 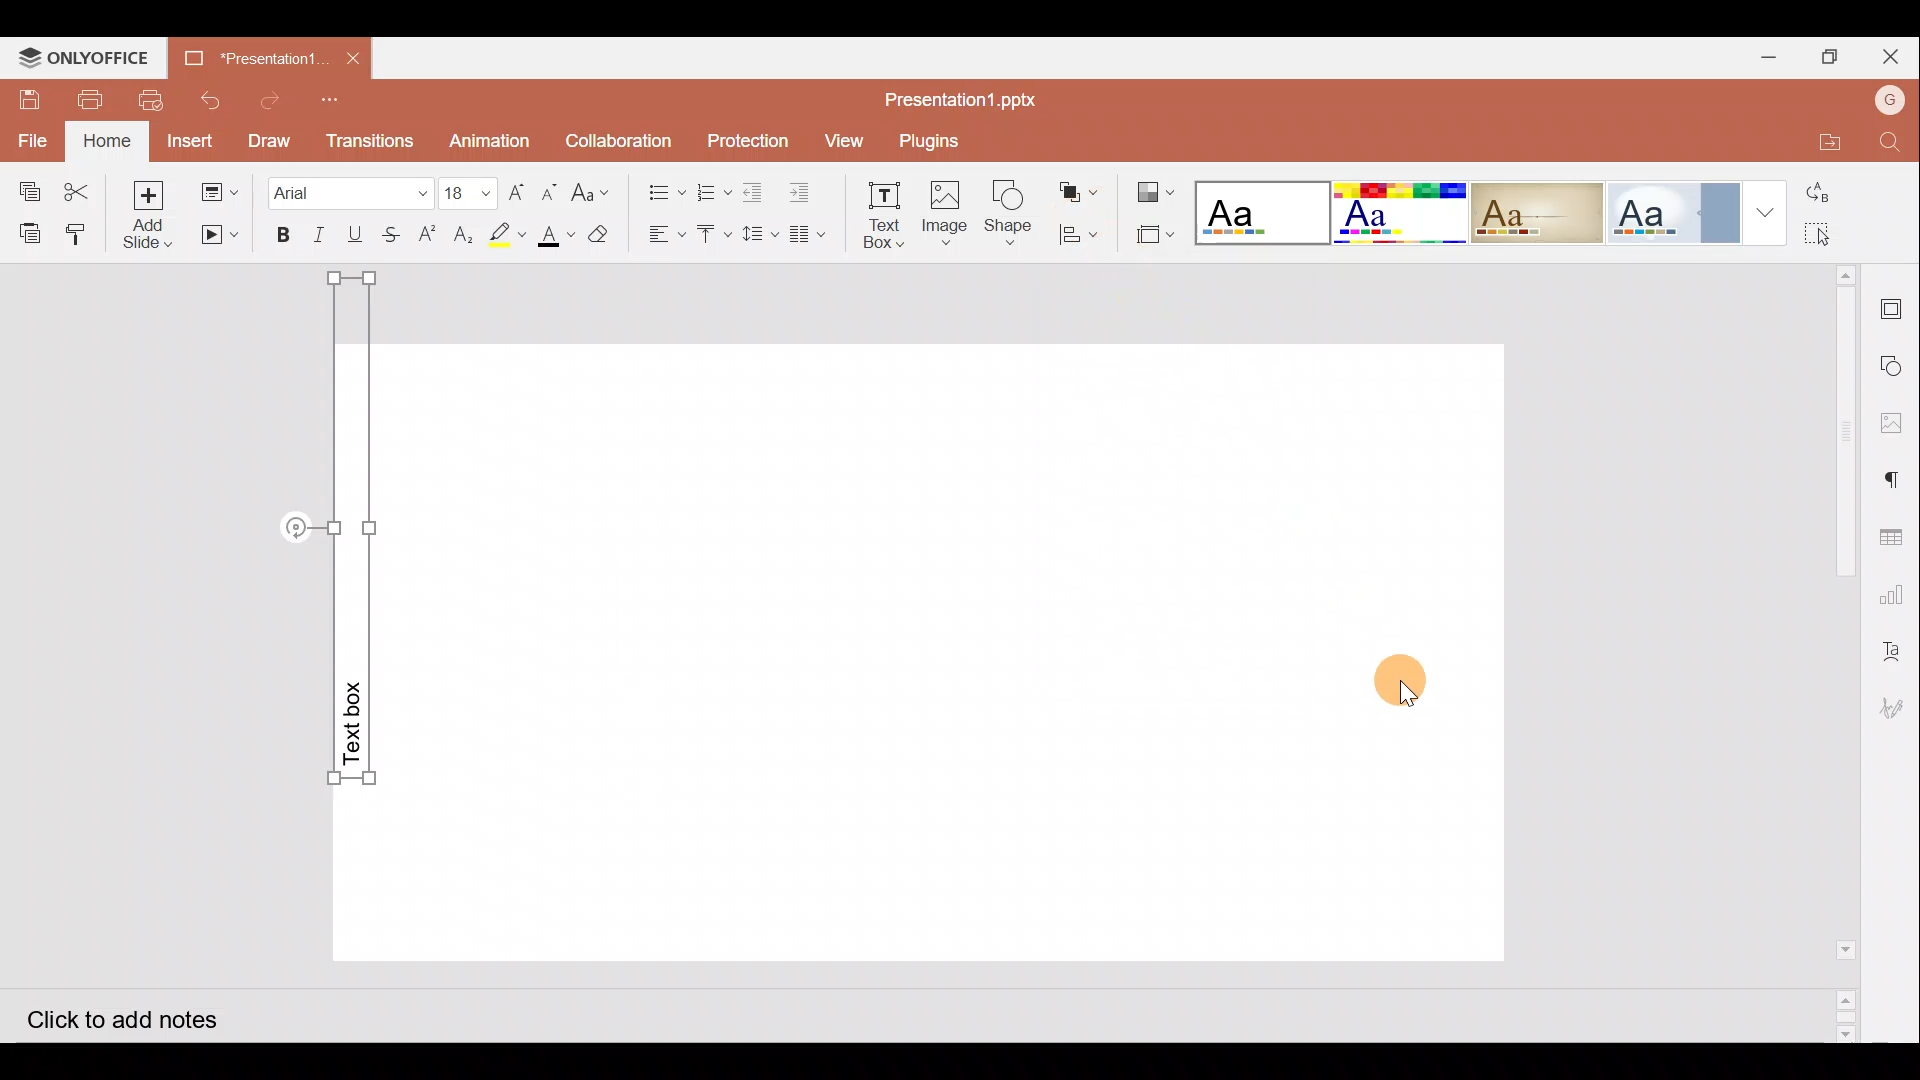 What do you see at coordinates (1900, 478) in the screenshot?
I see `Paragraph settings` at bounding box center [1900, 478].